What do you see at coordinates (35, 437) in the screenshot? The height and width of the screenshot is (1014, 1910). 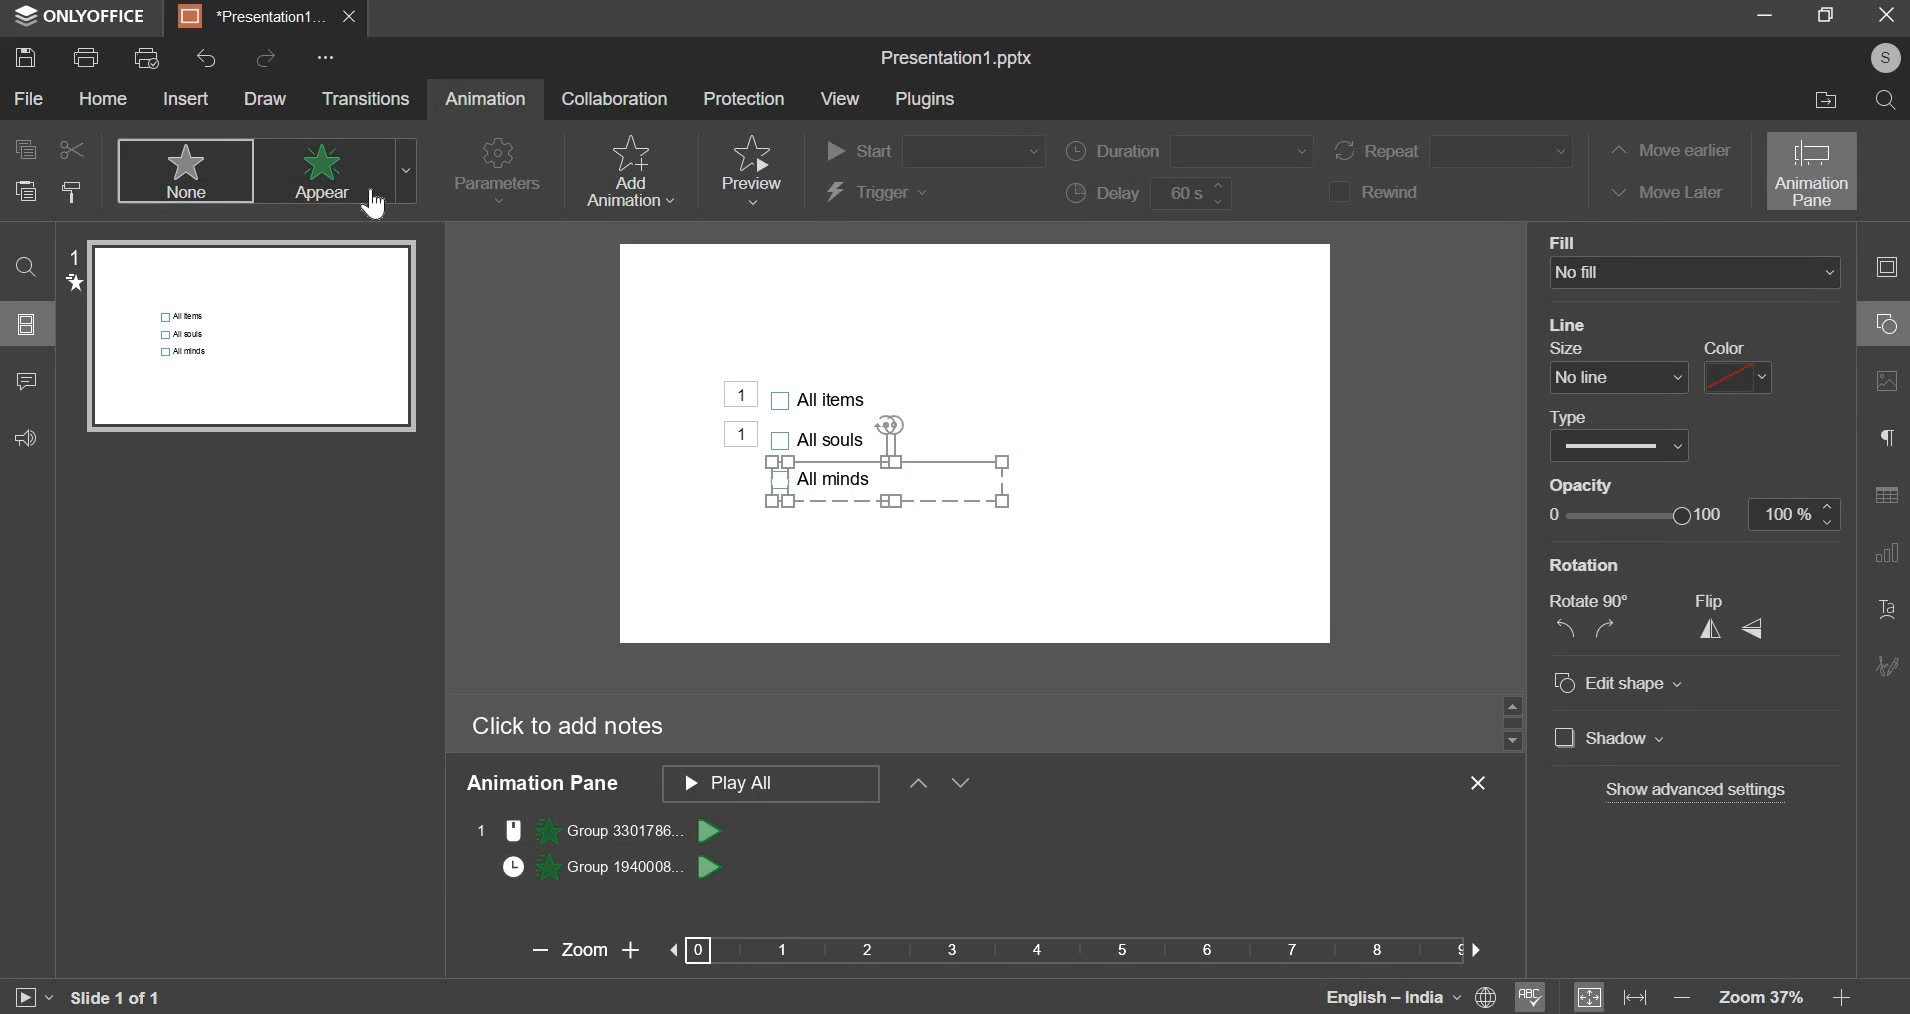 I see `feedback` at bounding box center [35, 437].